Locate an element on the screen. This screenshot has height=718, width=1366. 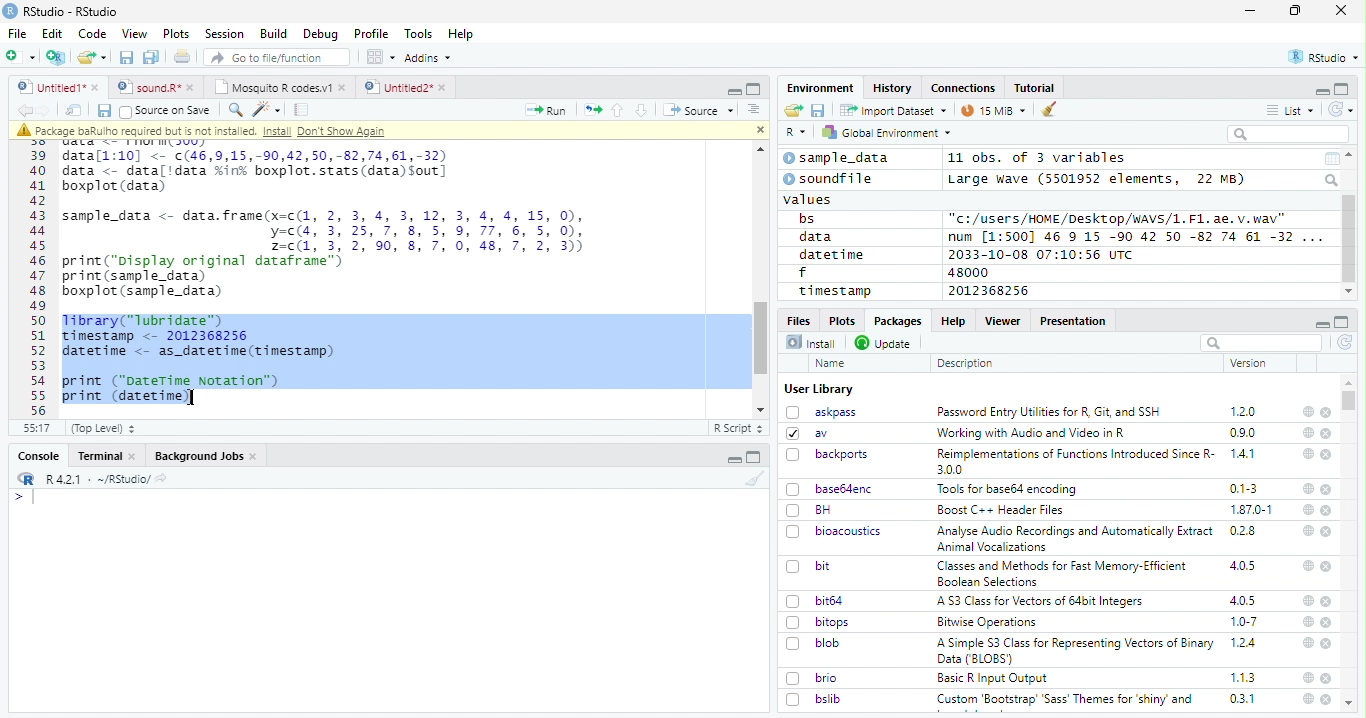
Code tools is located at coordinates (265, 109).